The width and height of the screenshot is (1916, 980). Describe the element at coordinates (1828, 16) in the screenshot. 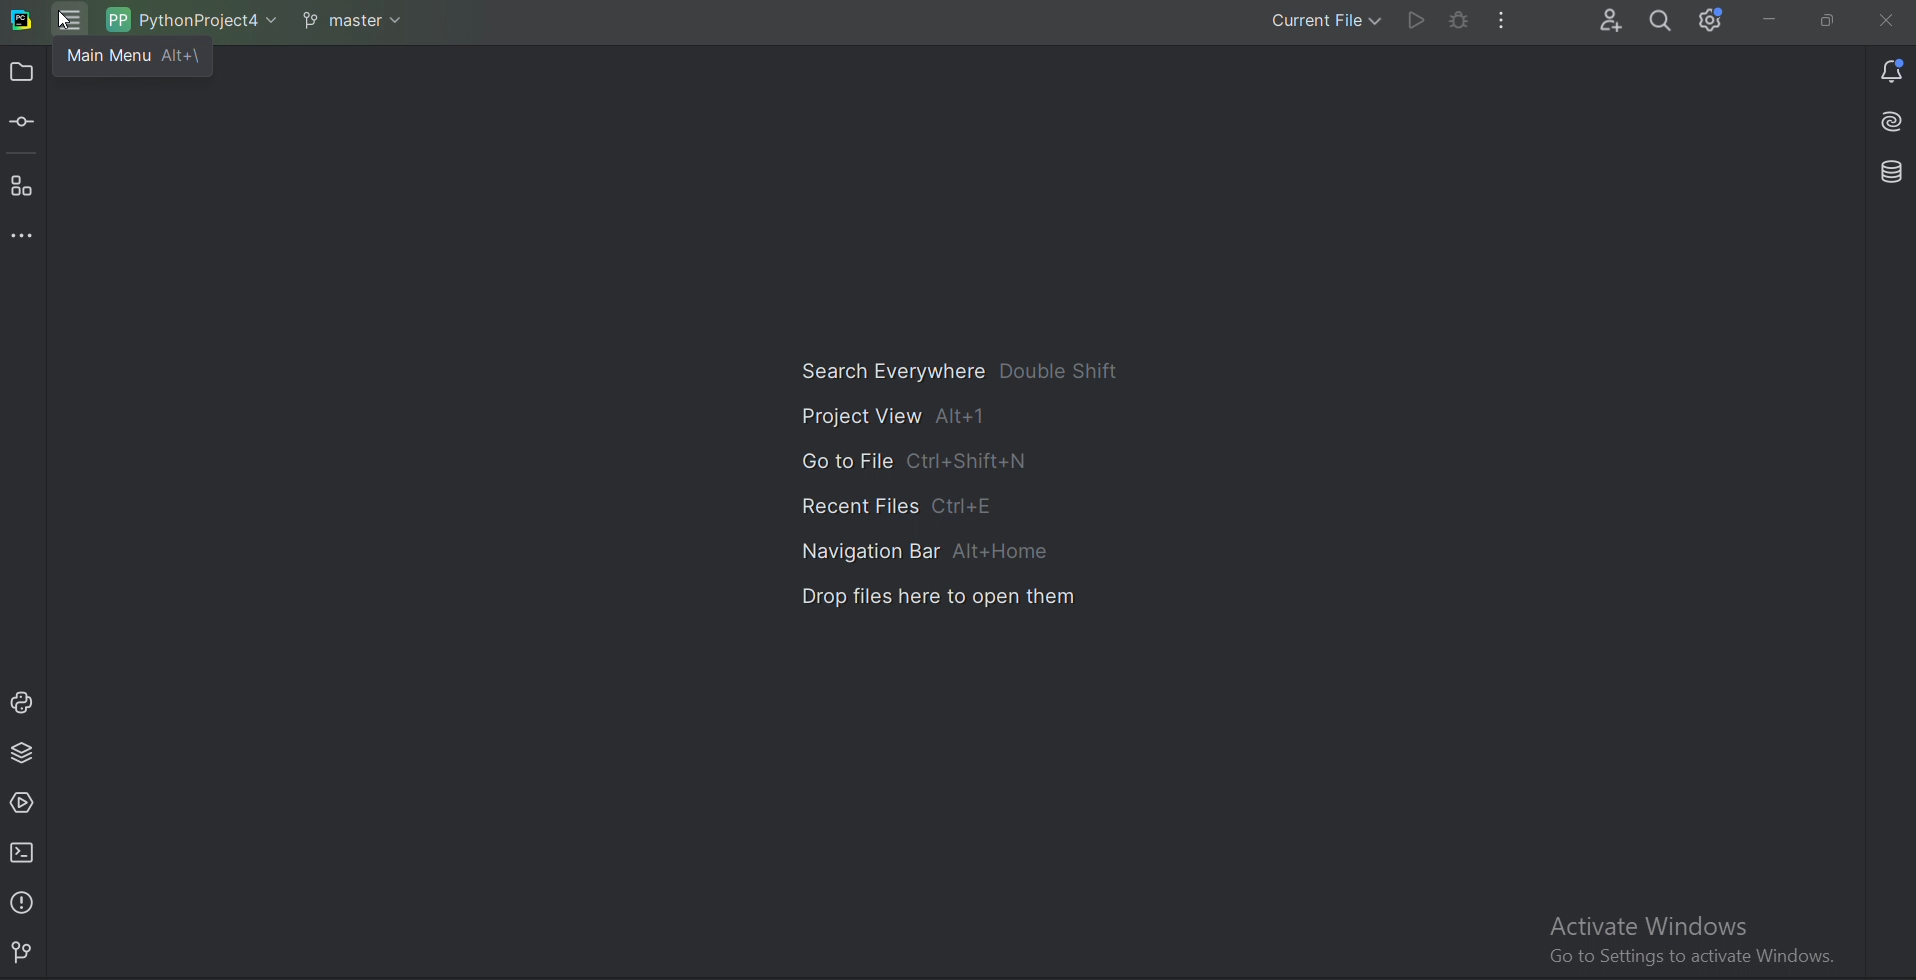

I see `Restore down` at that location.